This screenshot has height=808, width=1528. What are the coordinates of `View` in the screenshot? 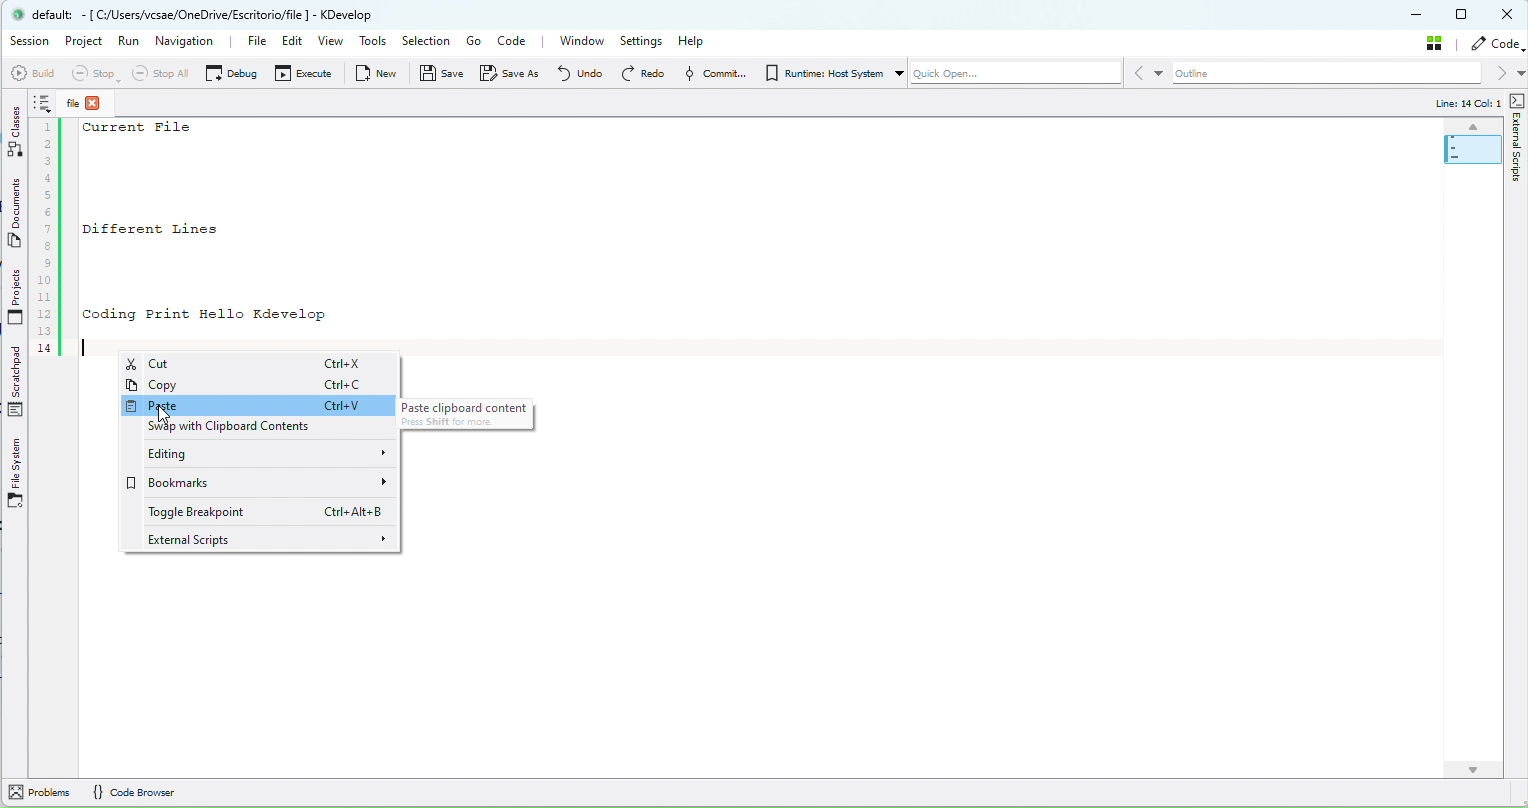 It's located at (333, 43).